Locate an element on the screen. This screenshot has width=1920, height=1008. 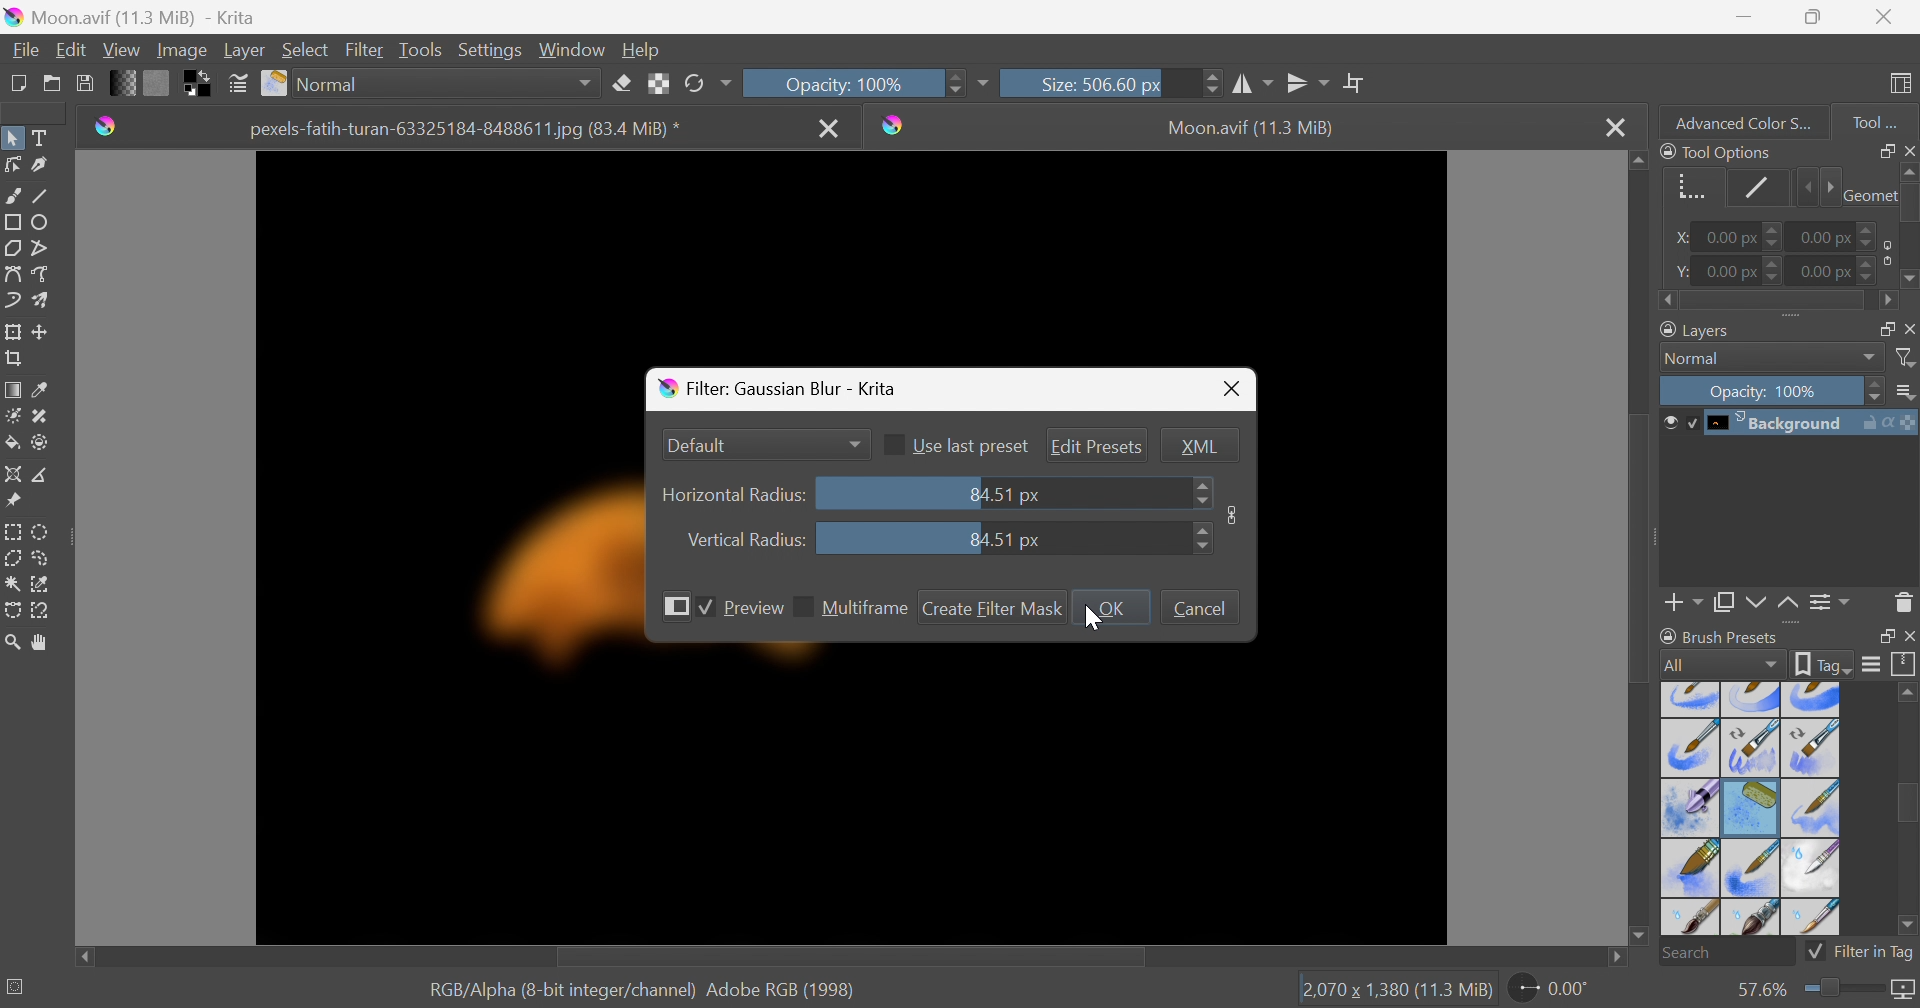
Edit brush settings is located at coordinates (235, 81).